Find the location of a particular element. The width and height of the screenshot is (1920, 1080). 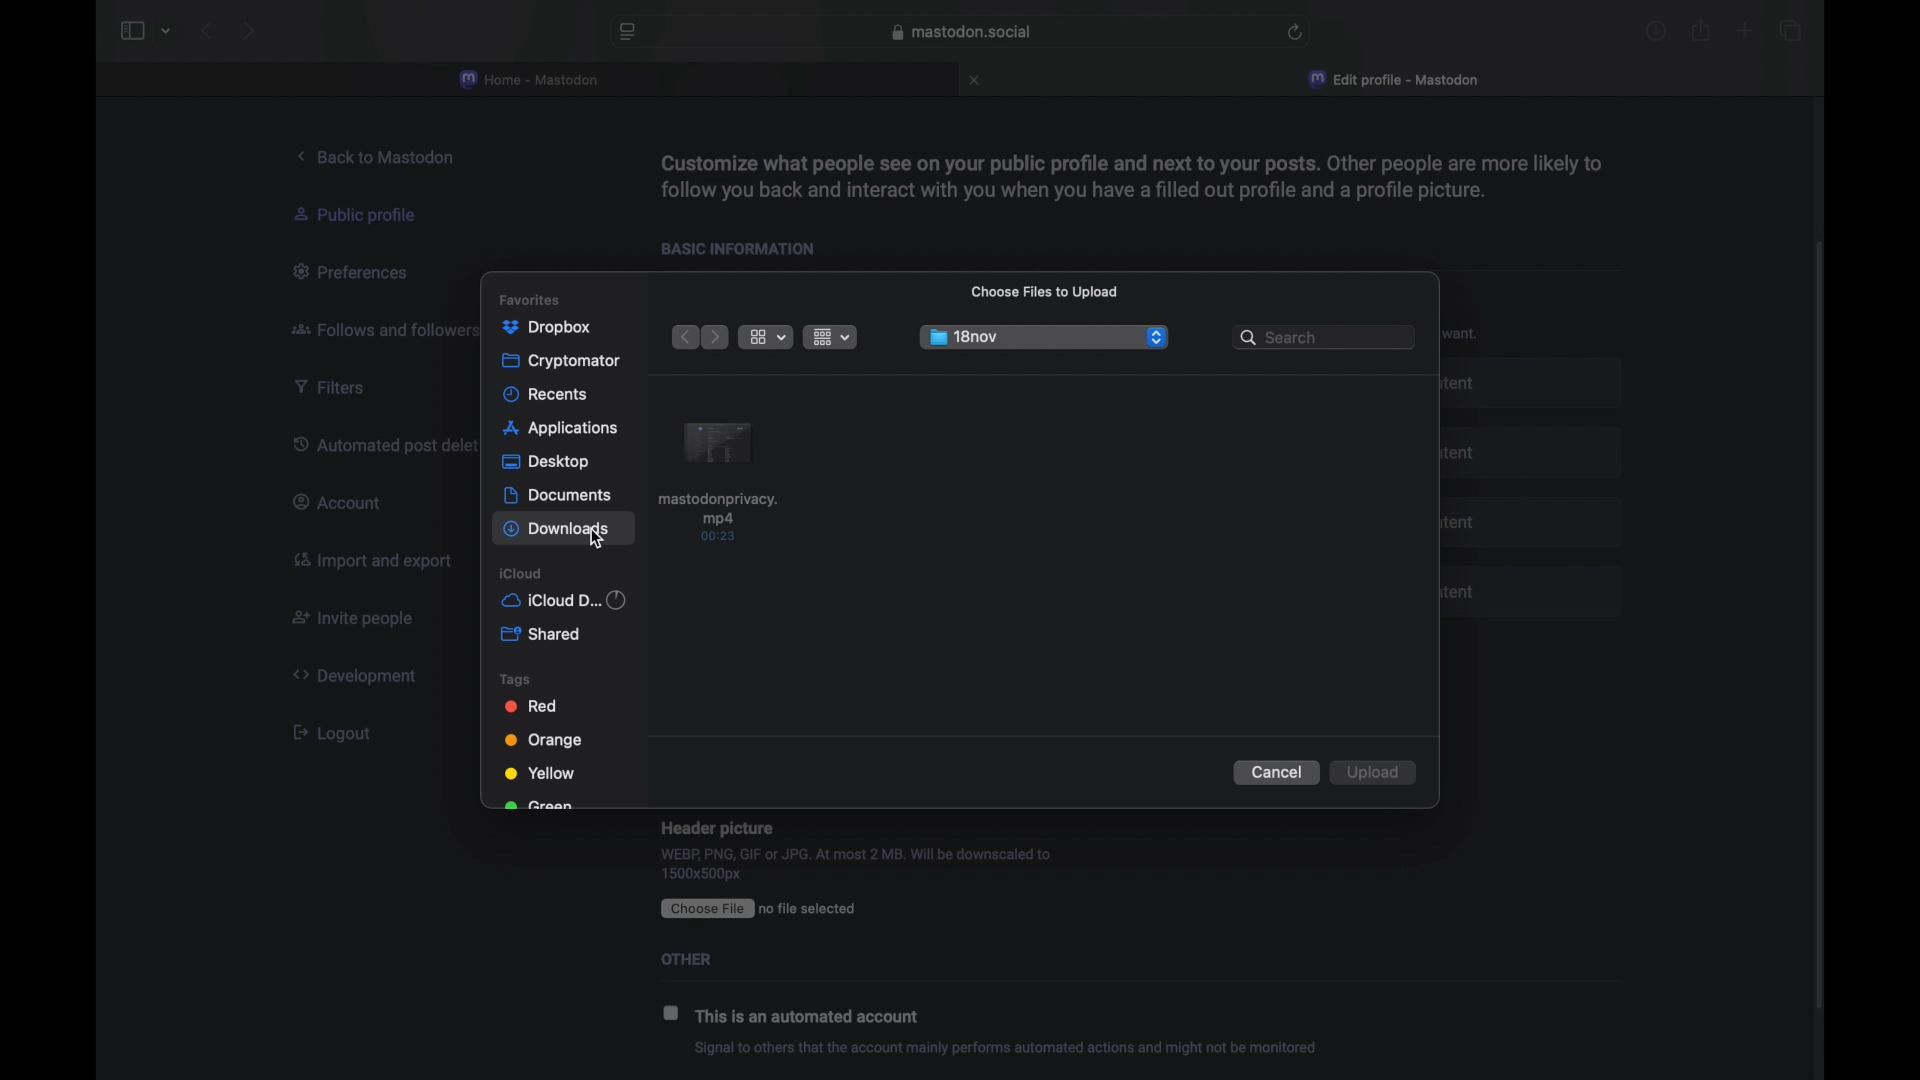

public profile is located at coordinates (366, 215).